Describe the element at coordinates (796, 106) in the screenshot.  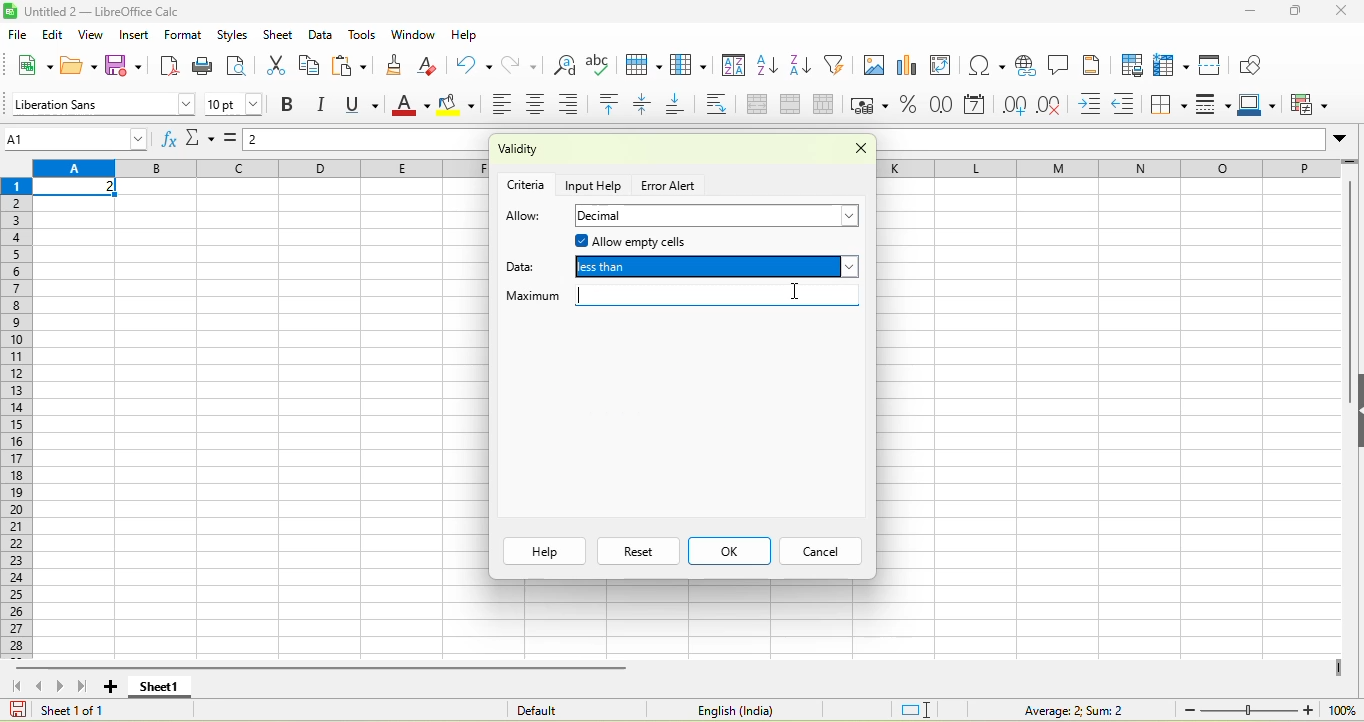
I see `merge` at that location.